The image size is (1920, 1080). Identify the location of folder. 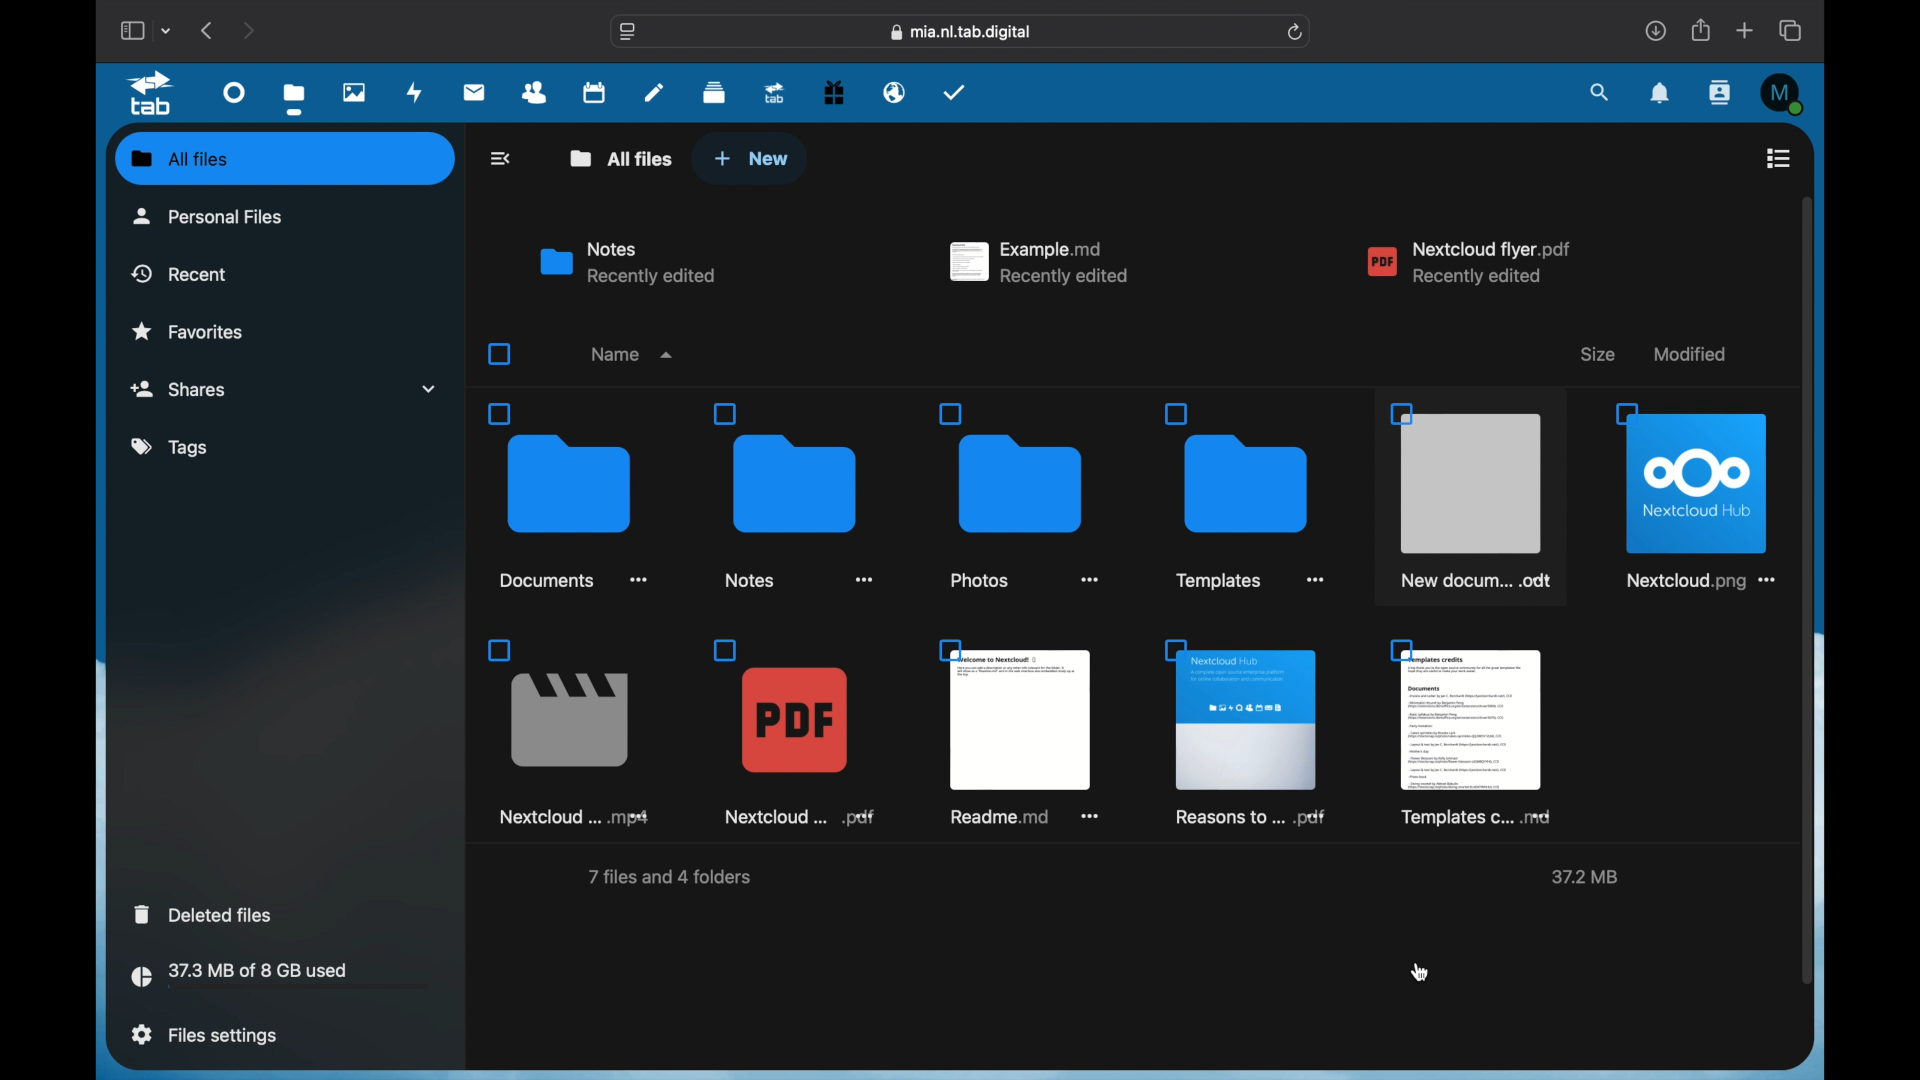
(1022, 498).